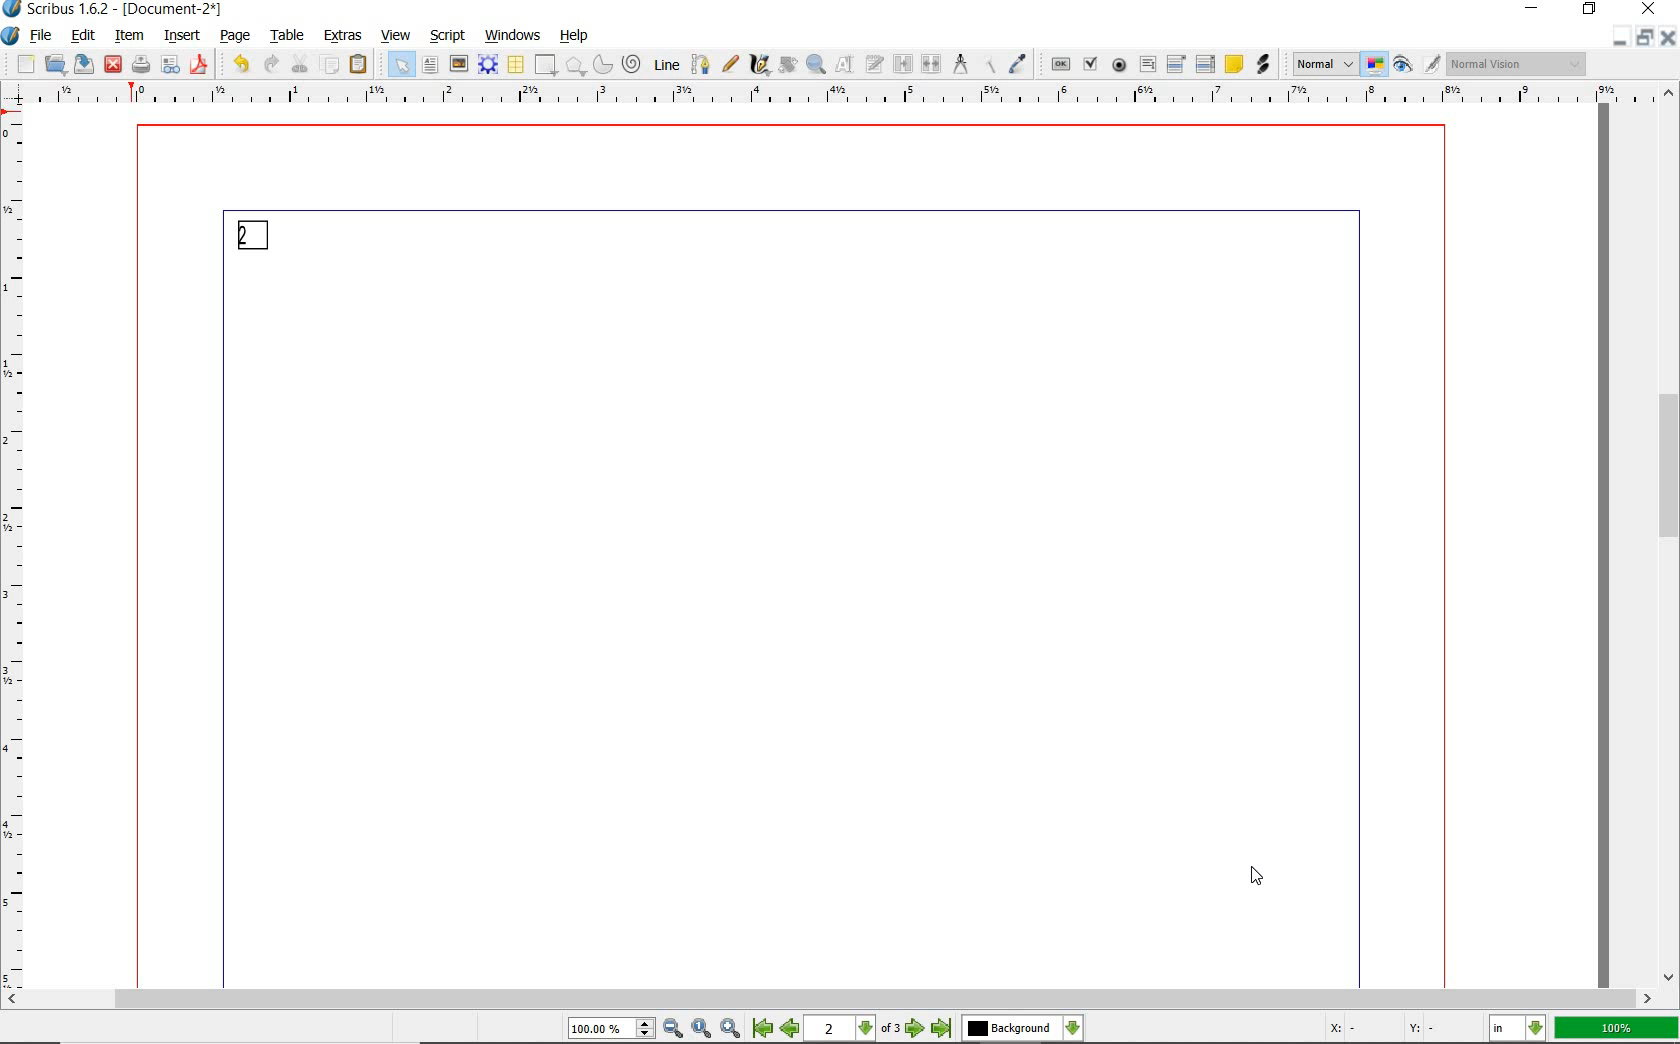  Describe the element at coordinates (575, 66) in the screenshot. I see `polygon` at that location.